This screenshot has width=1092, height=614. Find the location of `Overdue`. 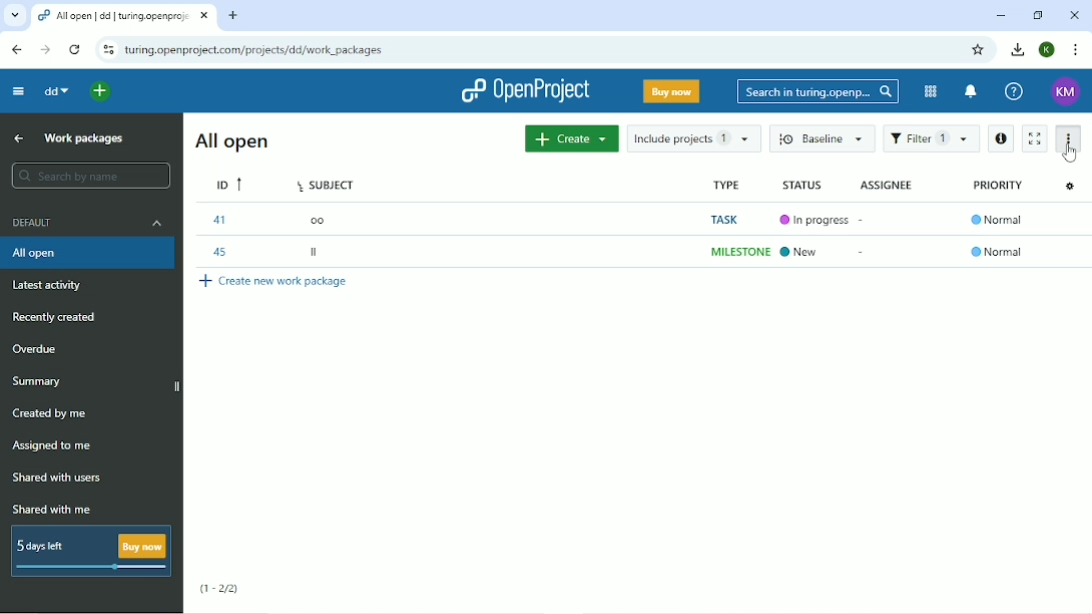

Overdue is located at coordinates (36, 348).